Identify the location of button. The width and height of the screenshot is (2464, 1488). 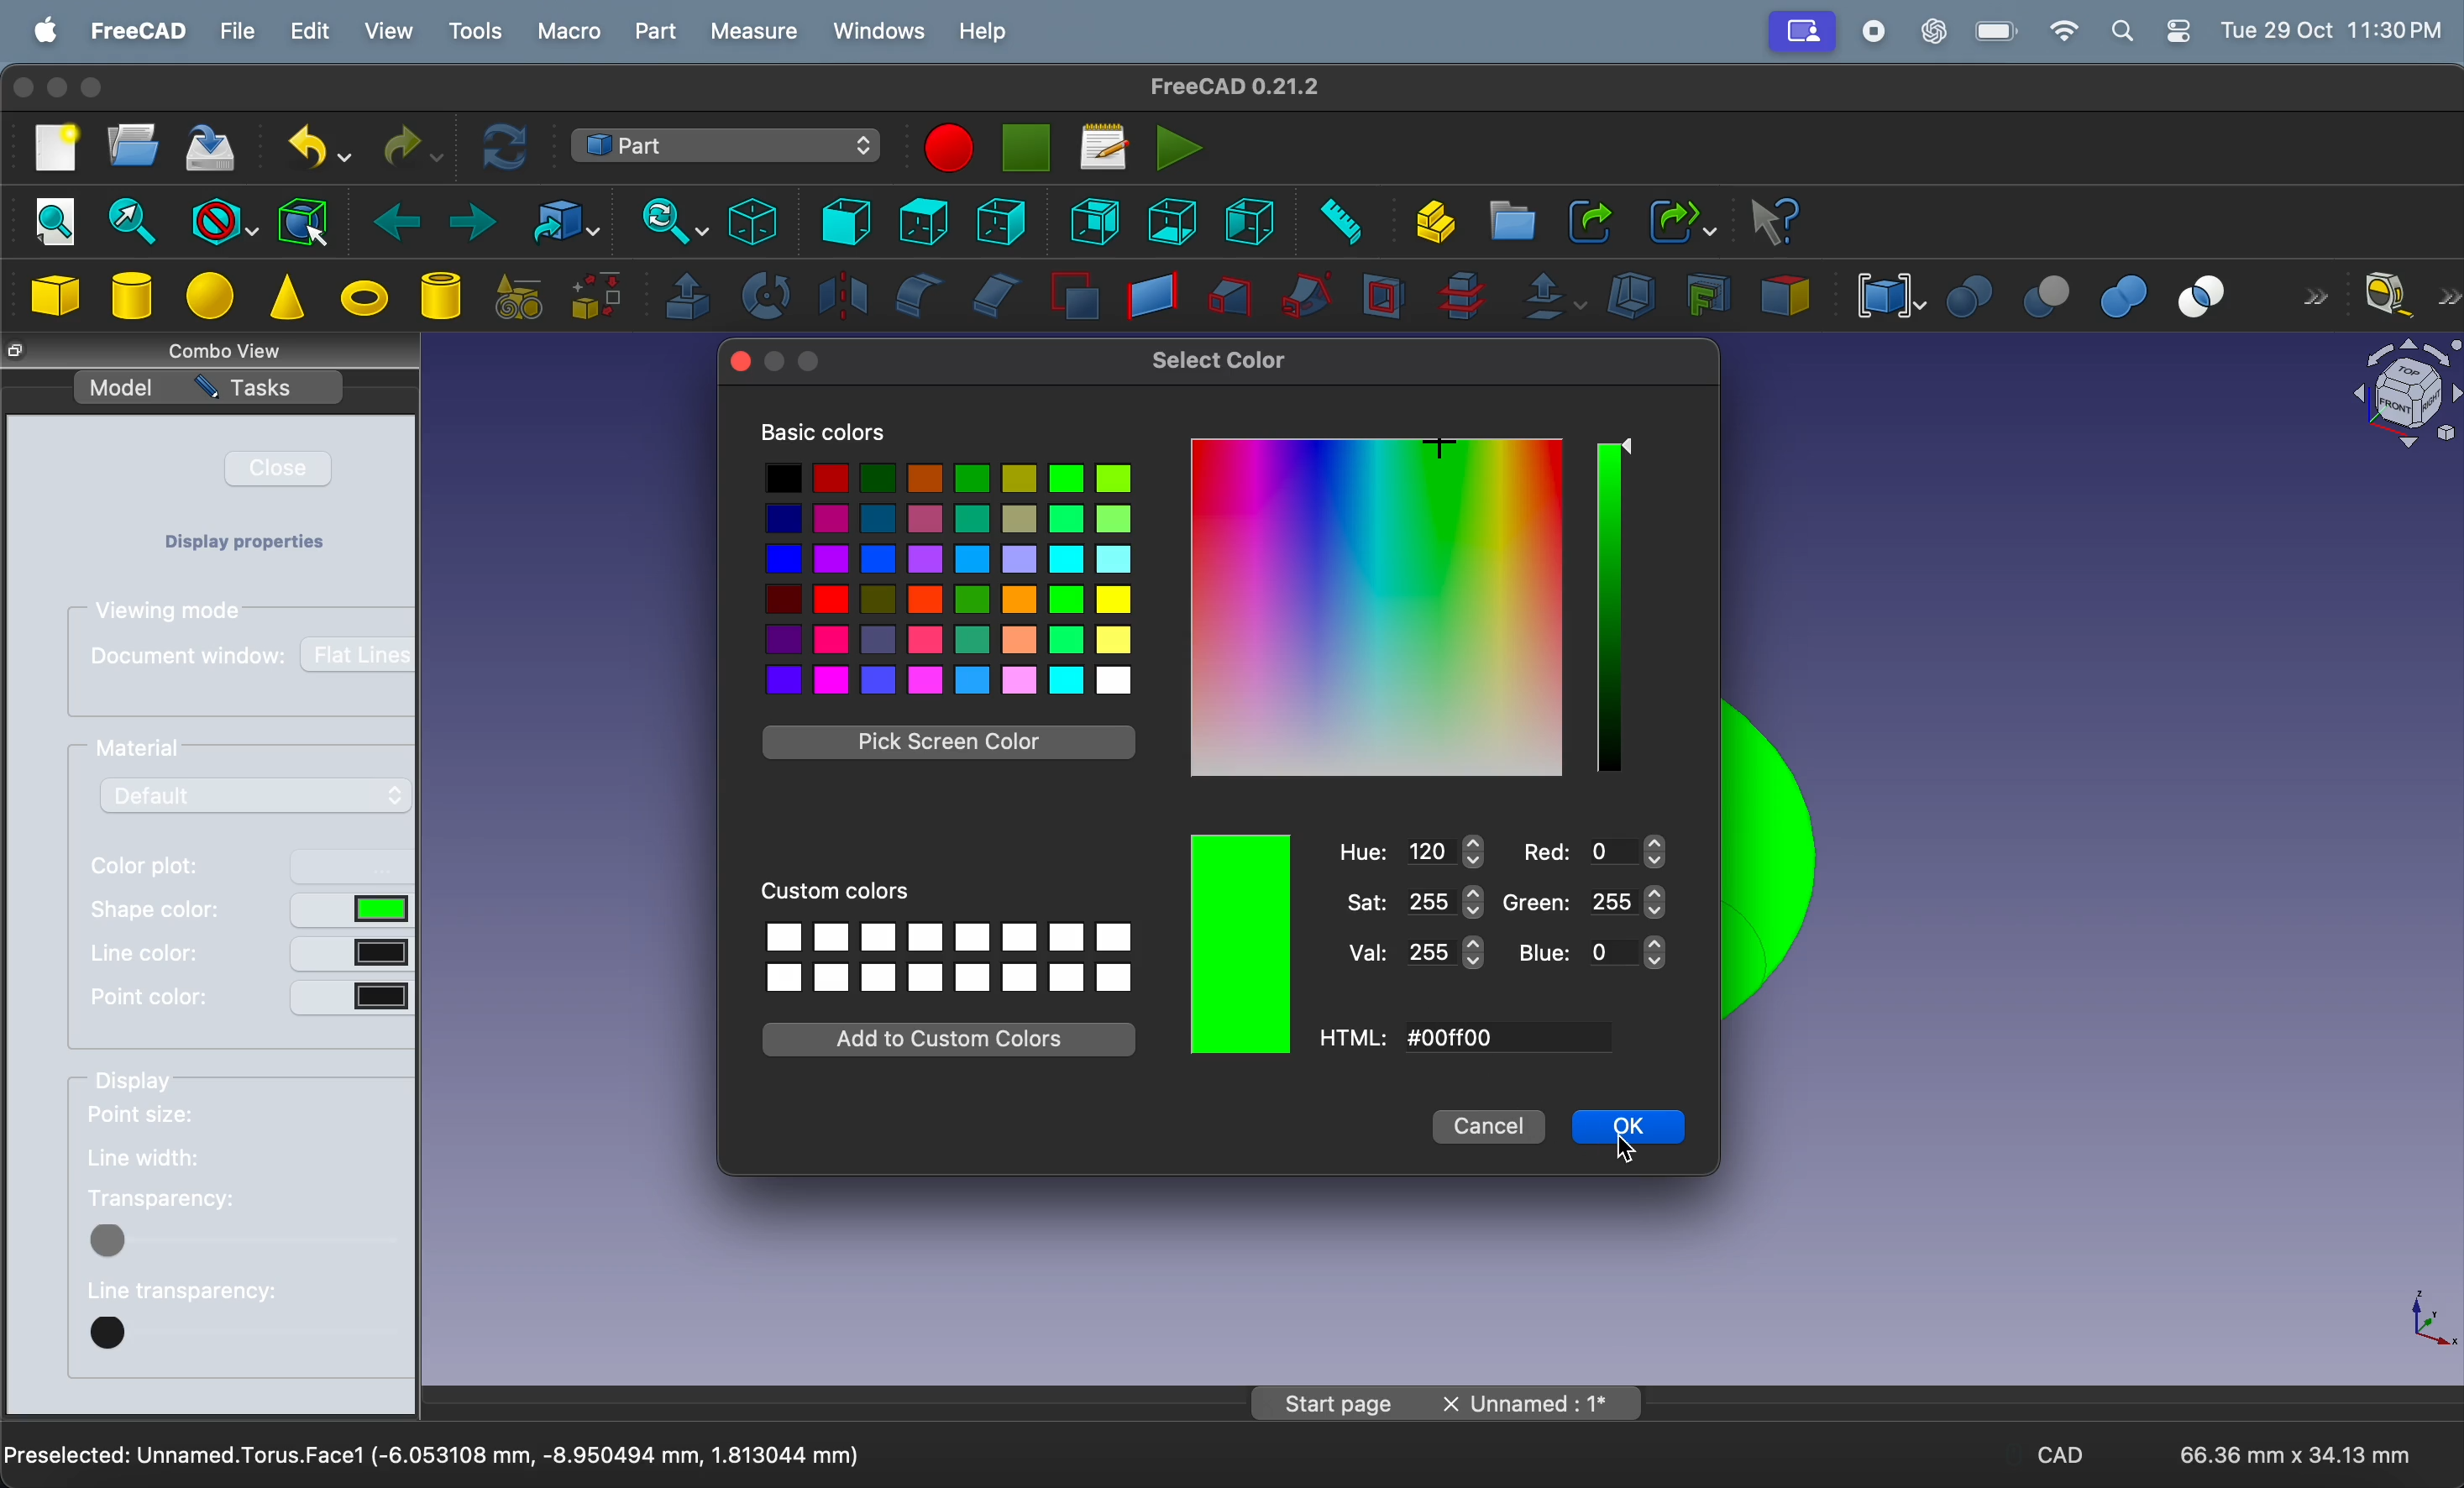
(1634, 449).